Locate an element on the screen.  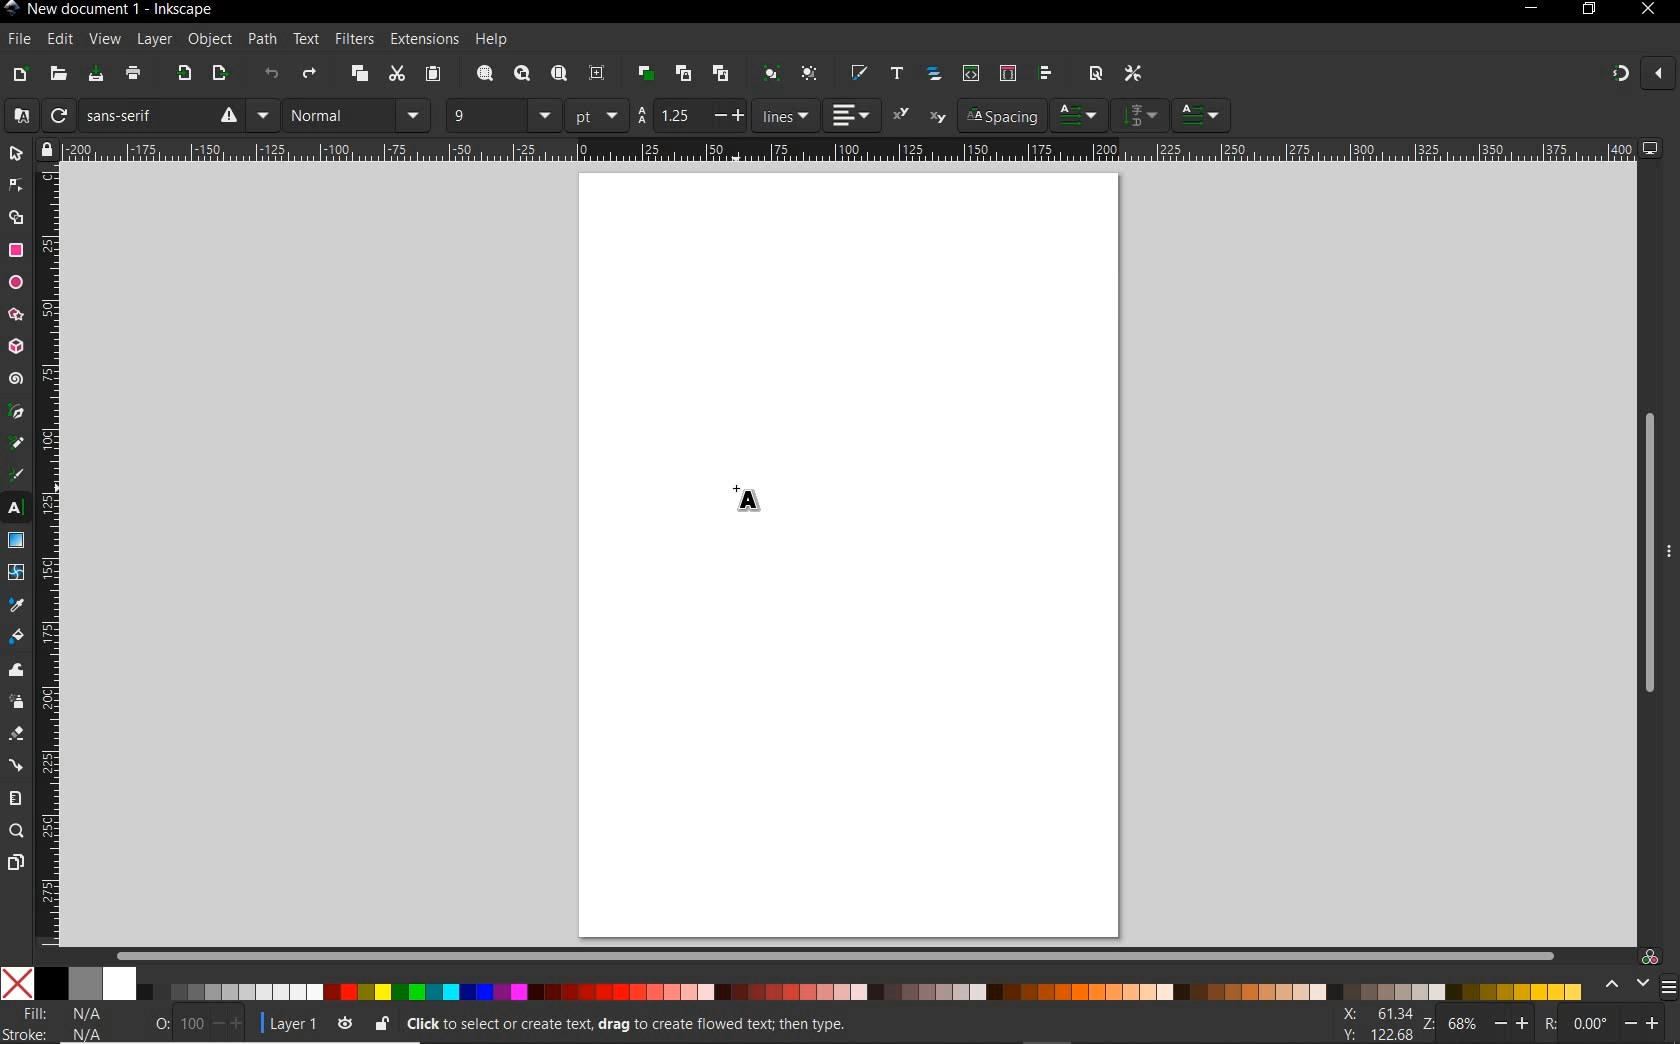
refresh is located at coordinates (57, 116).